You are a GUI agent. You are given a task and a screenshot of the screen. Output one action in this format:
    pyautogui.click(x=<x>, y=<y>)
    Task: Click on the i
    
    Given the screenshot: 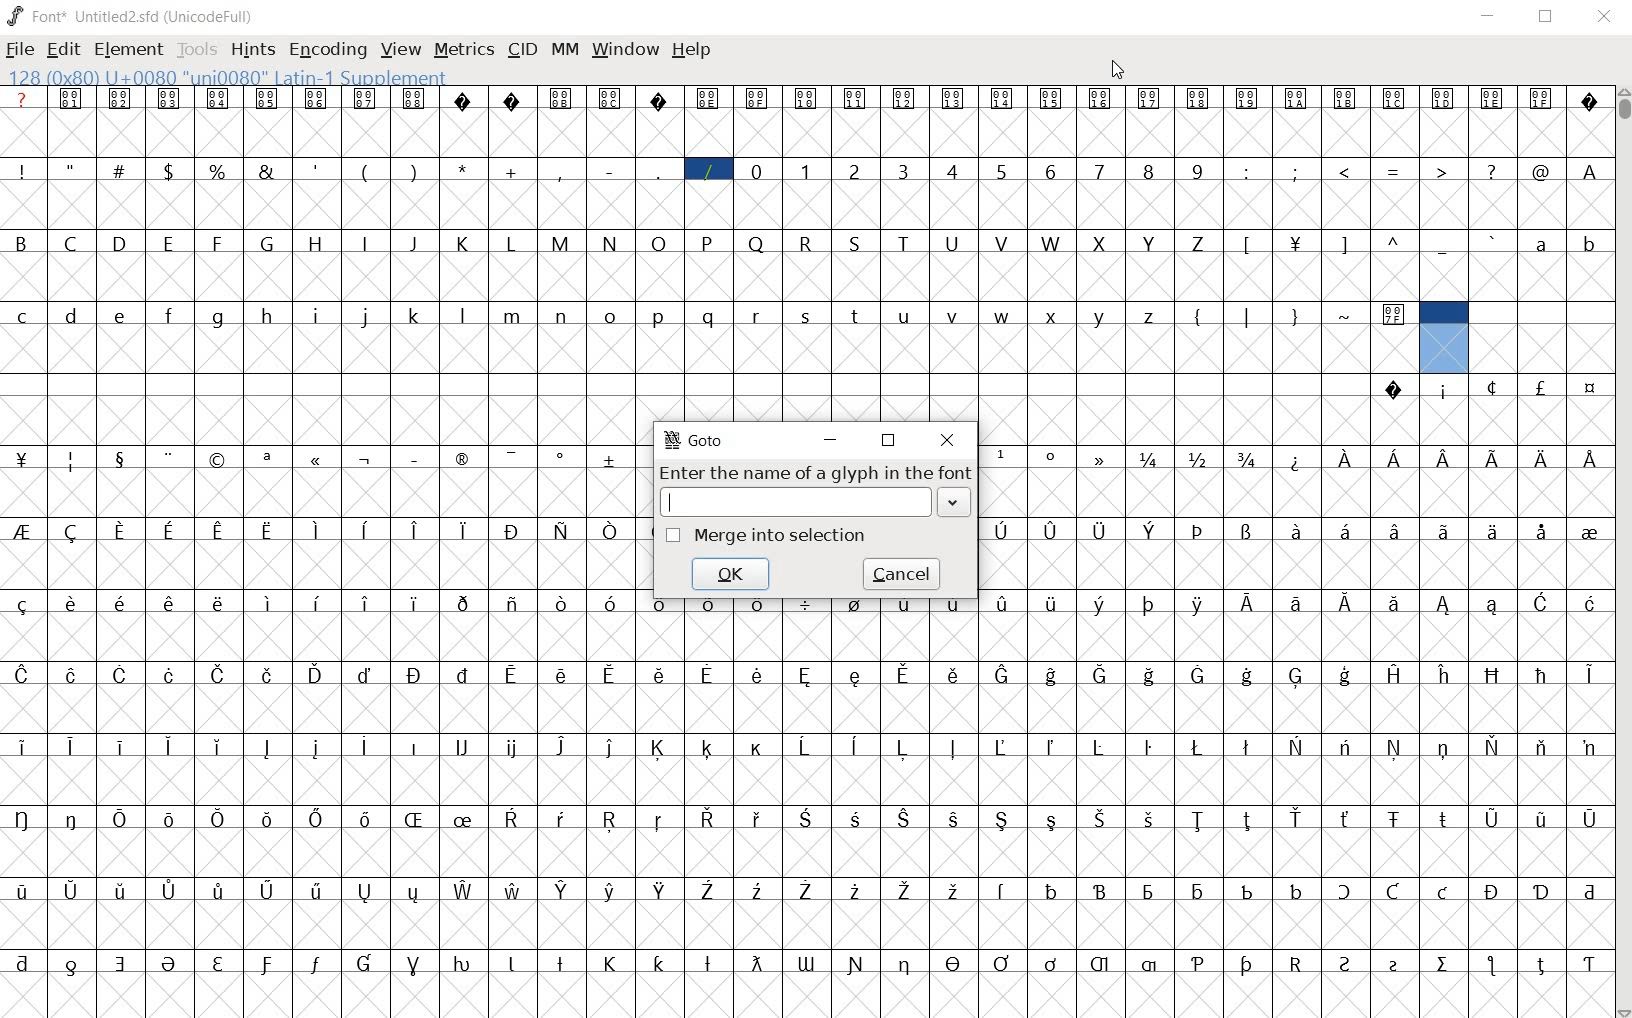 What is the action you would take?
    pyautogui.click(x=317, y=314)
    